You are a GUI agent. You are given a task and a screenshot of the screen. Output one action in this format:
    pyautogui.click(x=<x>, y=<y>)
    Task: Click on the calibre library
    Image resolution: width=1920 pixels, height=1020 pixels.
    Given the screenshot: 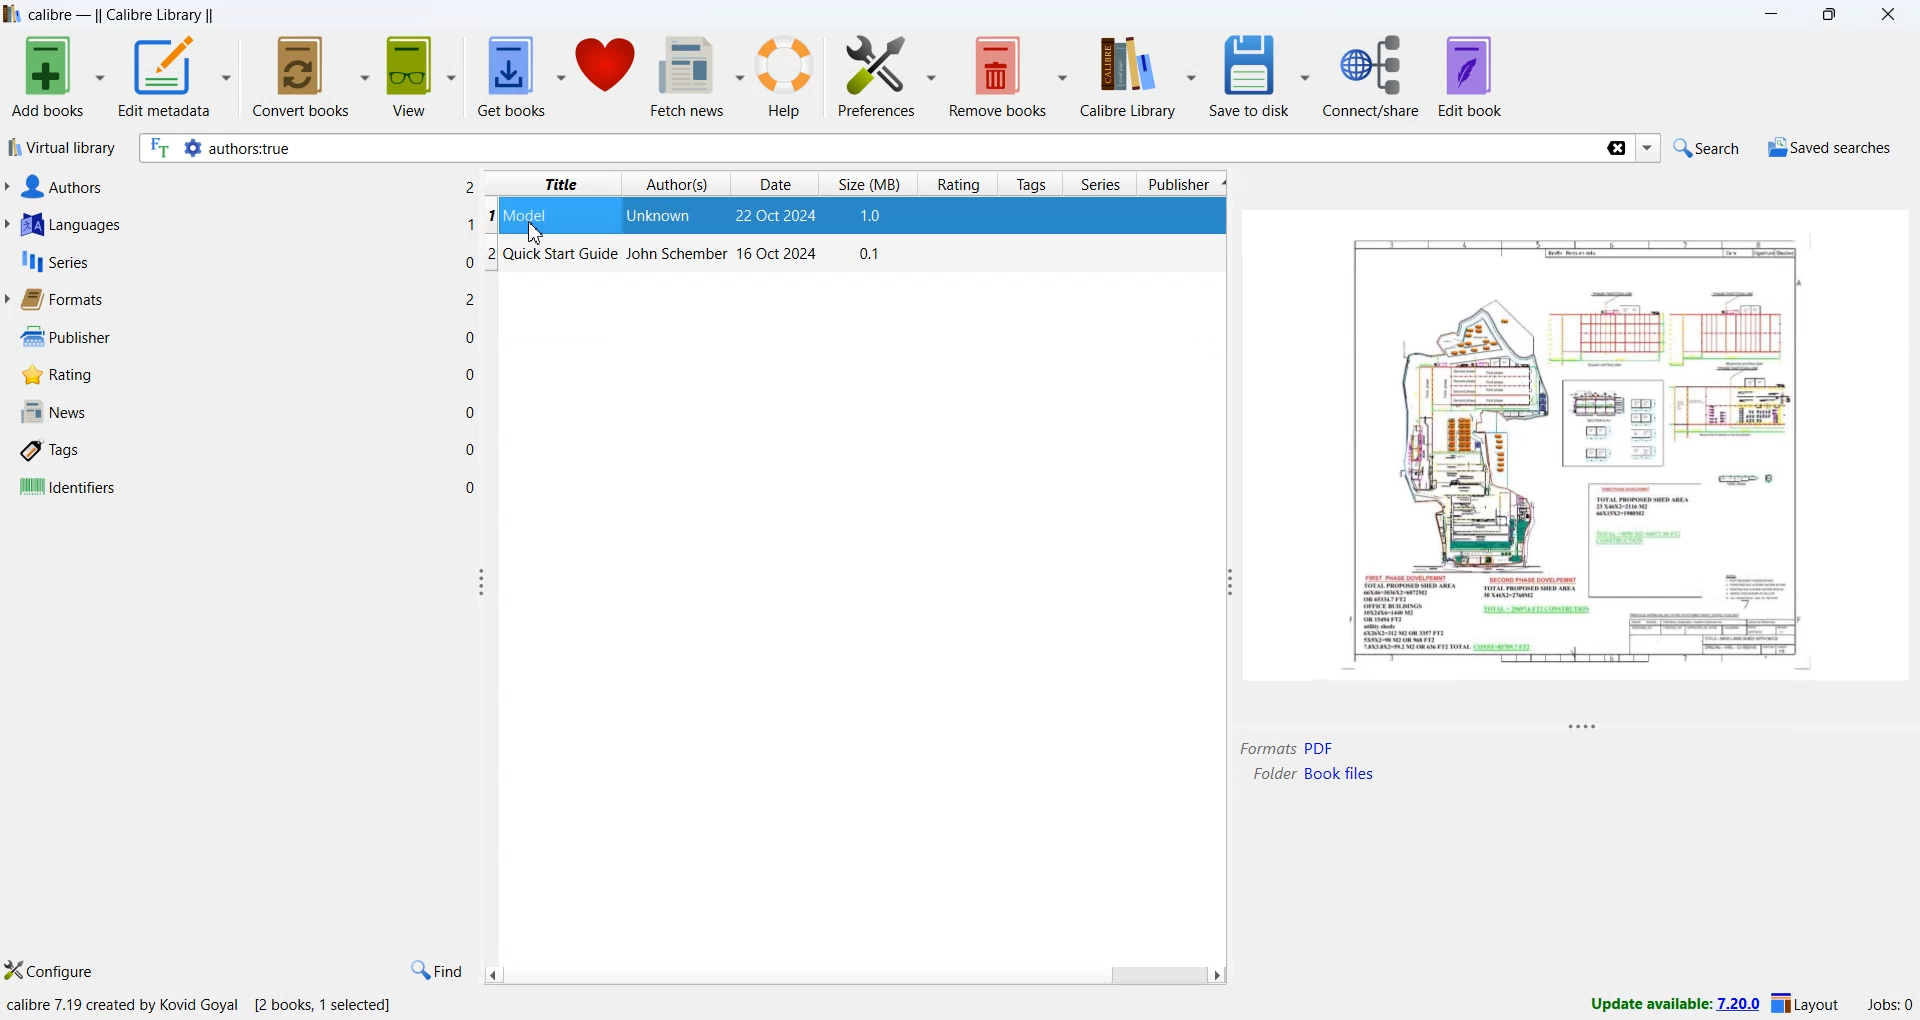 What is the action you would take?
    pyautogui.click(x=1142, y=76)
    